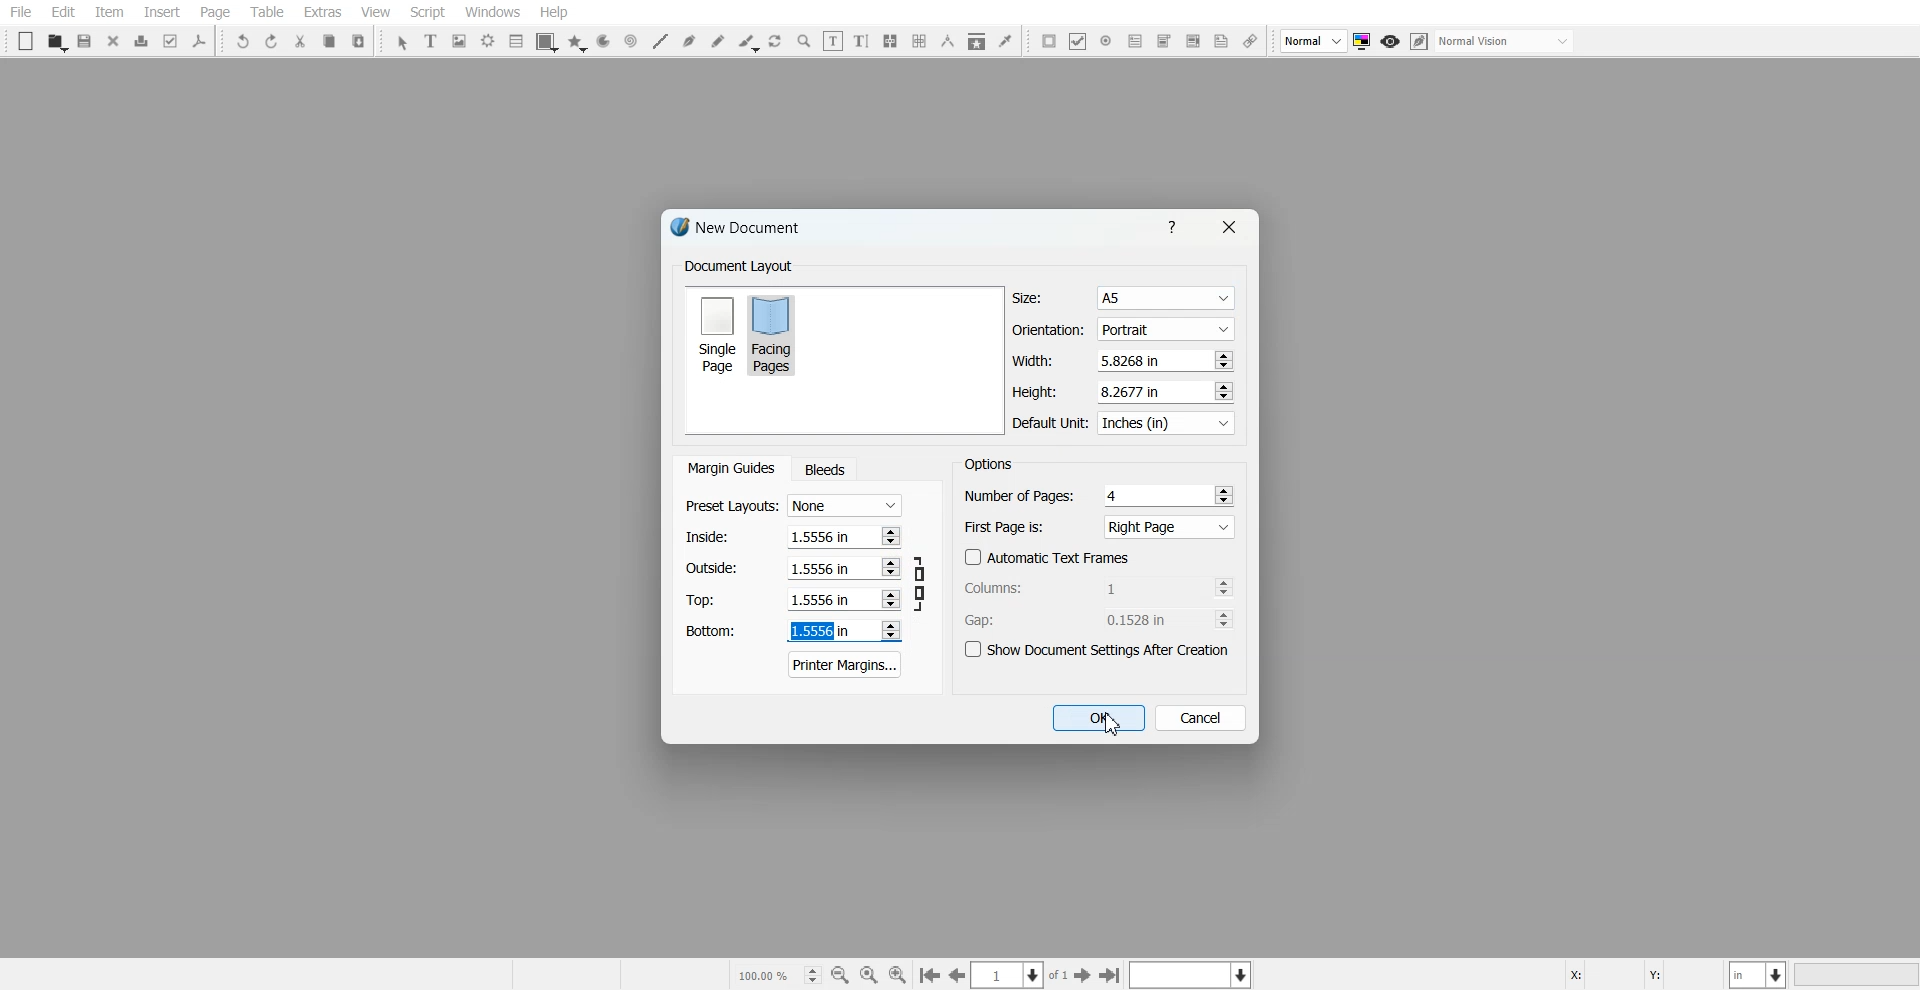  I want to click on Calligraphic line, so click(748, 43).